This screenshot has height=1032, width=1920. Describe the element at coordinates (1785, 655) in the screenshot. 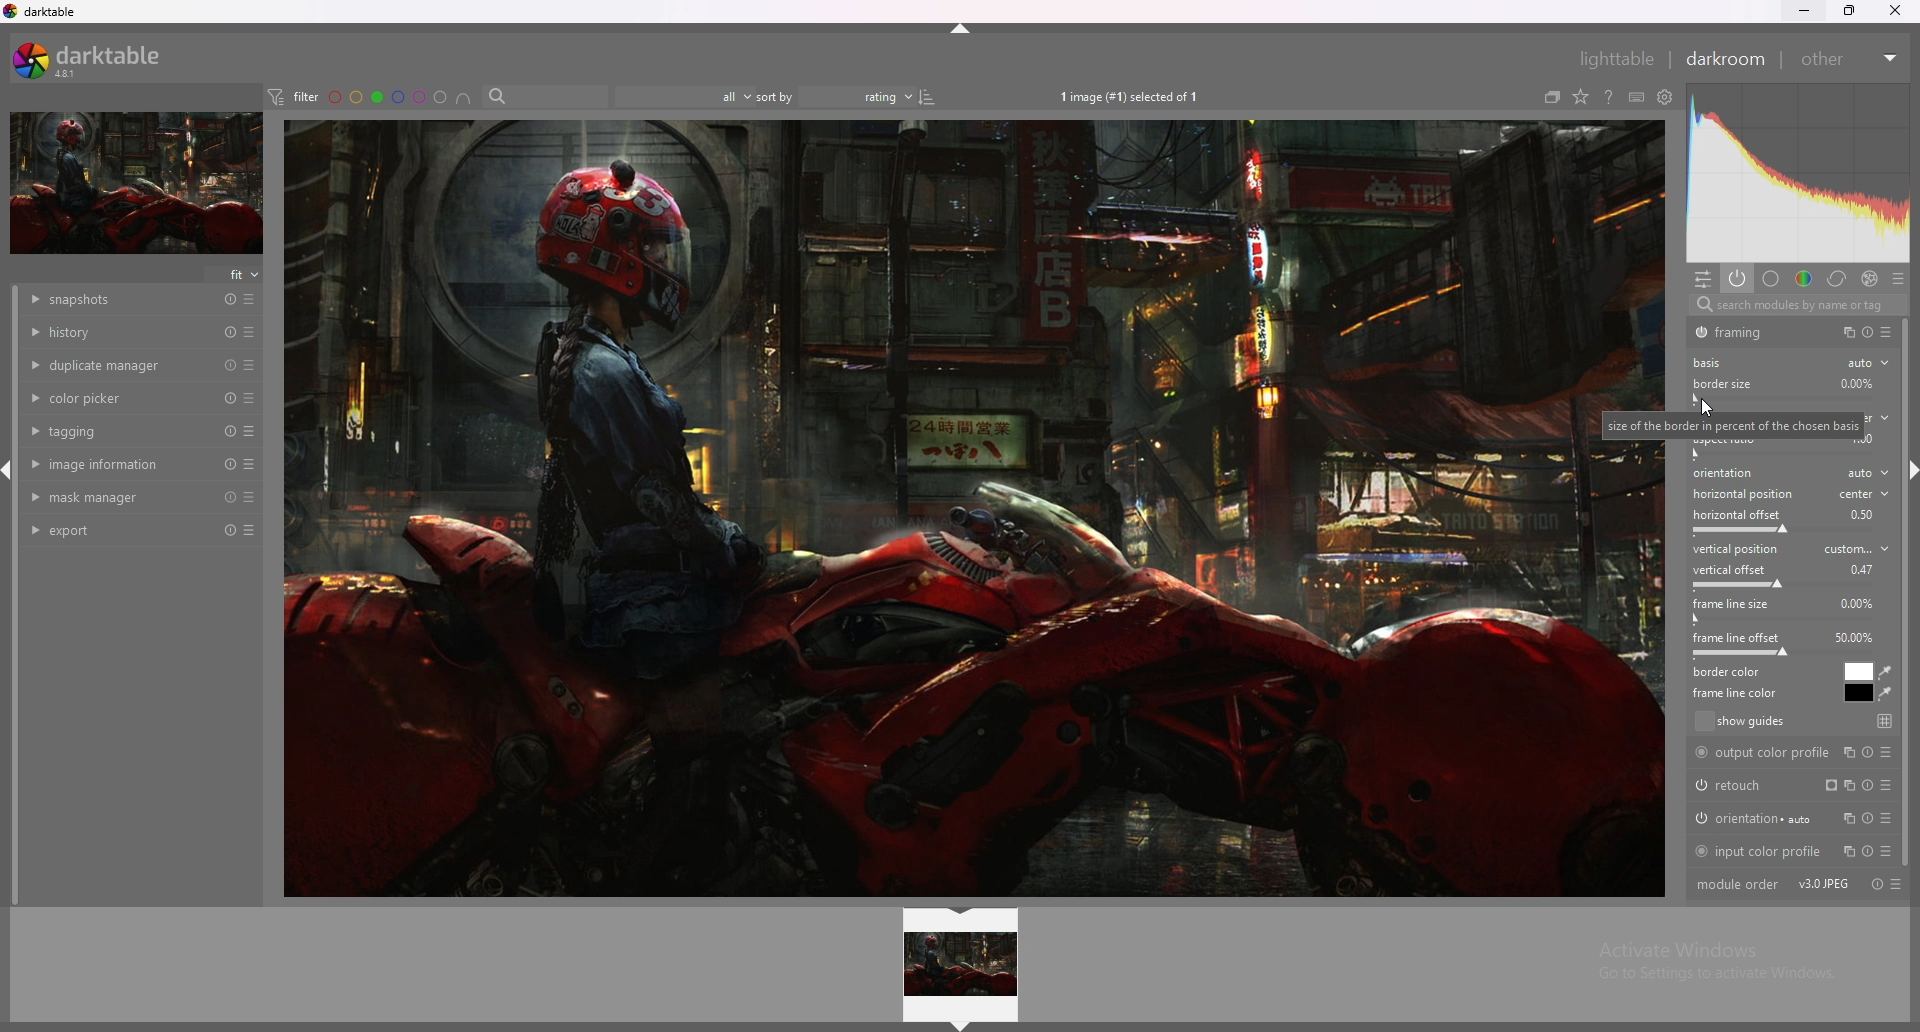

I see `frame line offset bar` at that location.